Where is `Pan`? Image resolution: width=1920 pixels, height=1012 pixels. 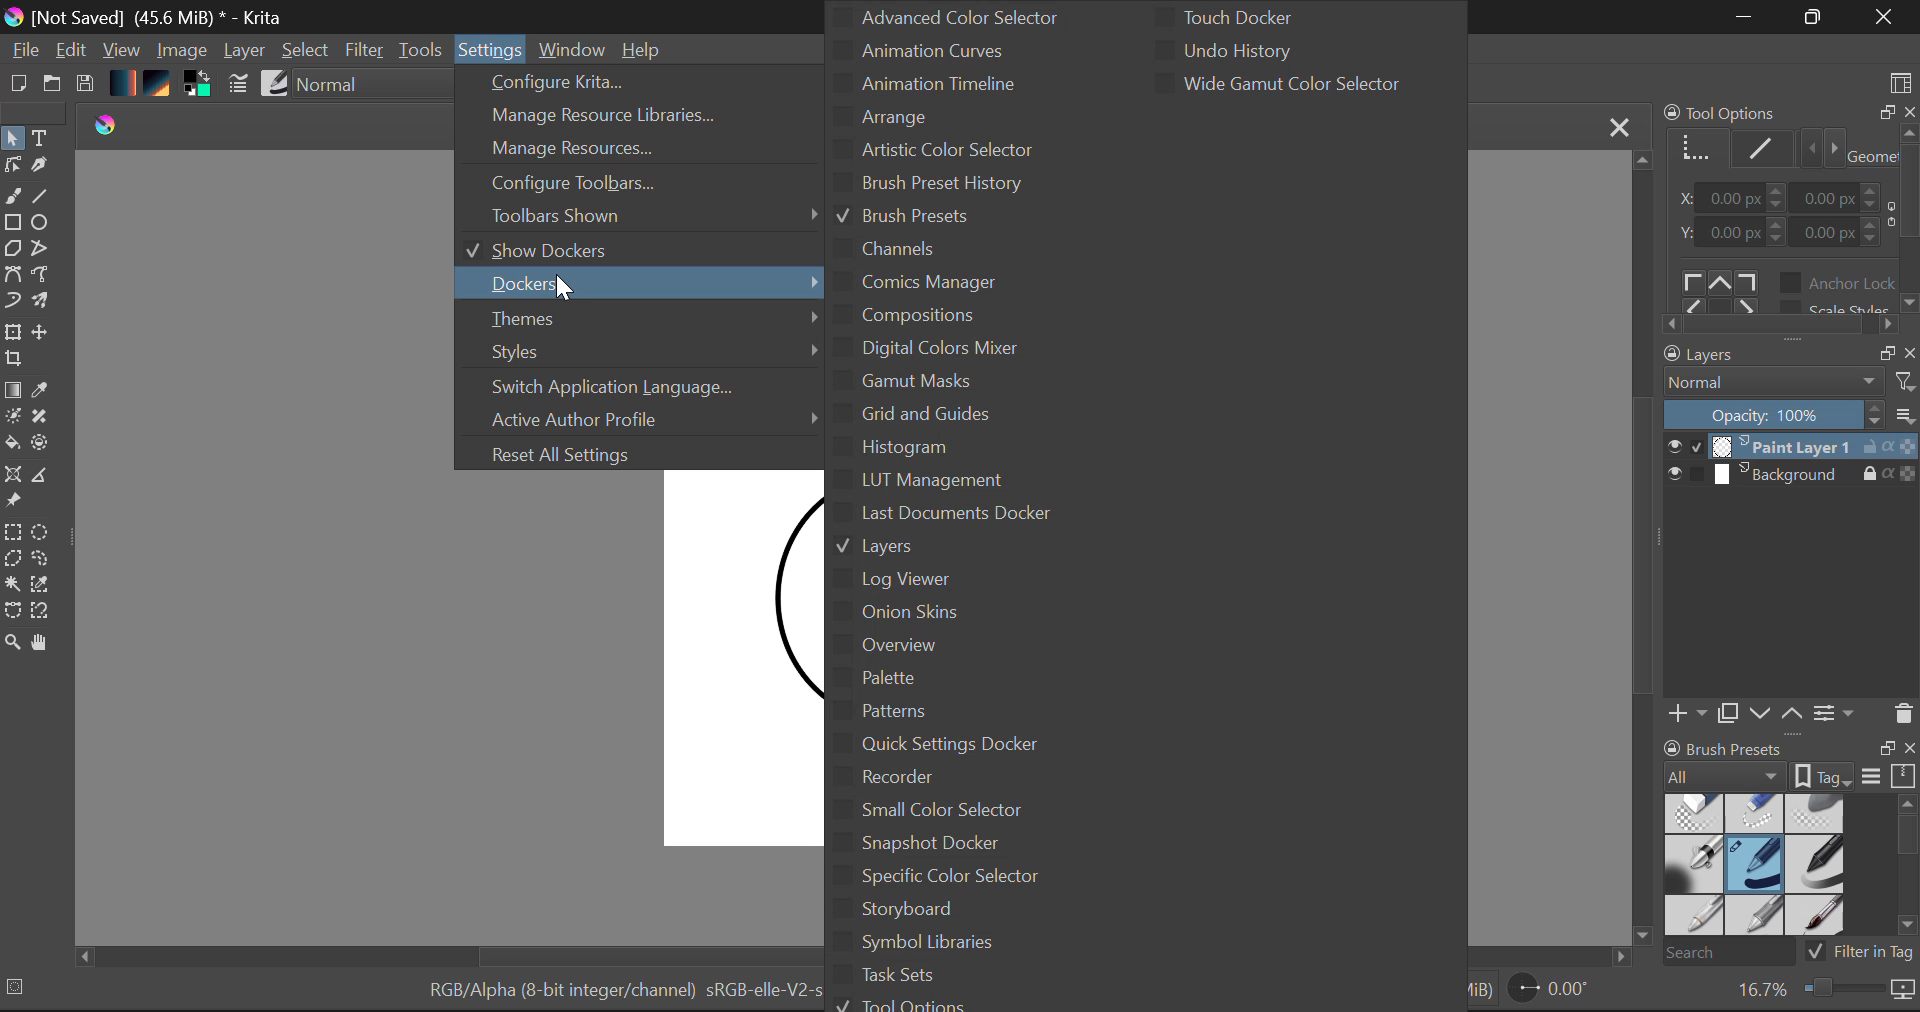 Pan is located at coordinates (44, 643).